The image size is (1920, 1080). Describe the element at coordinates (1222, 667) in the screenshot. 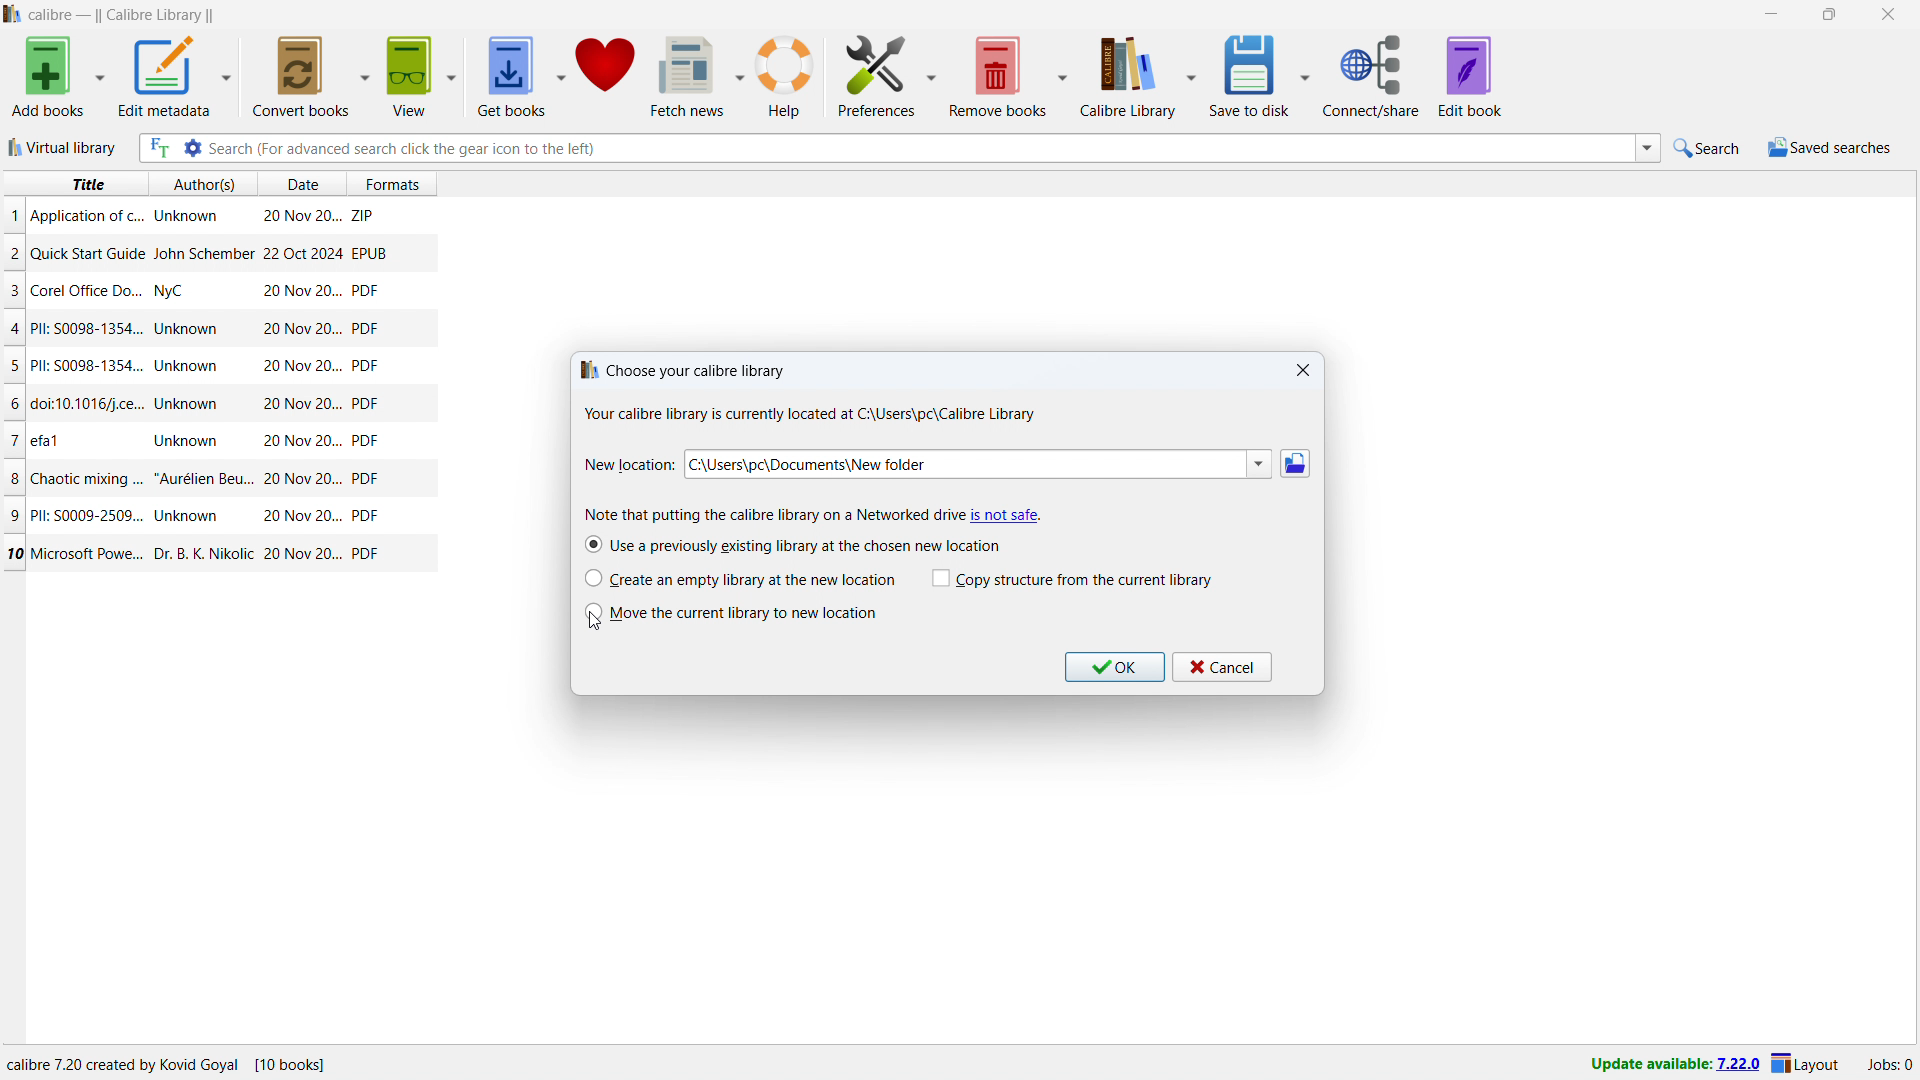

I see `cancel` at that location.